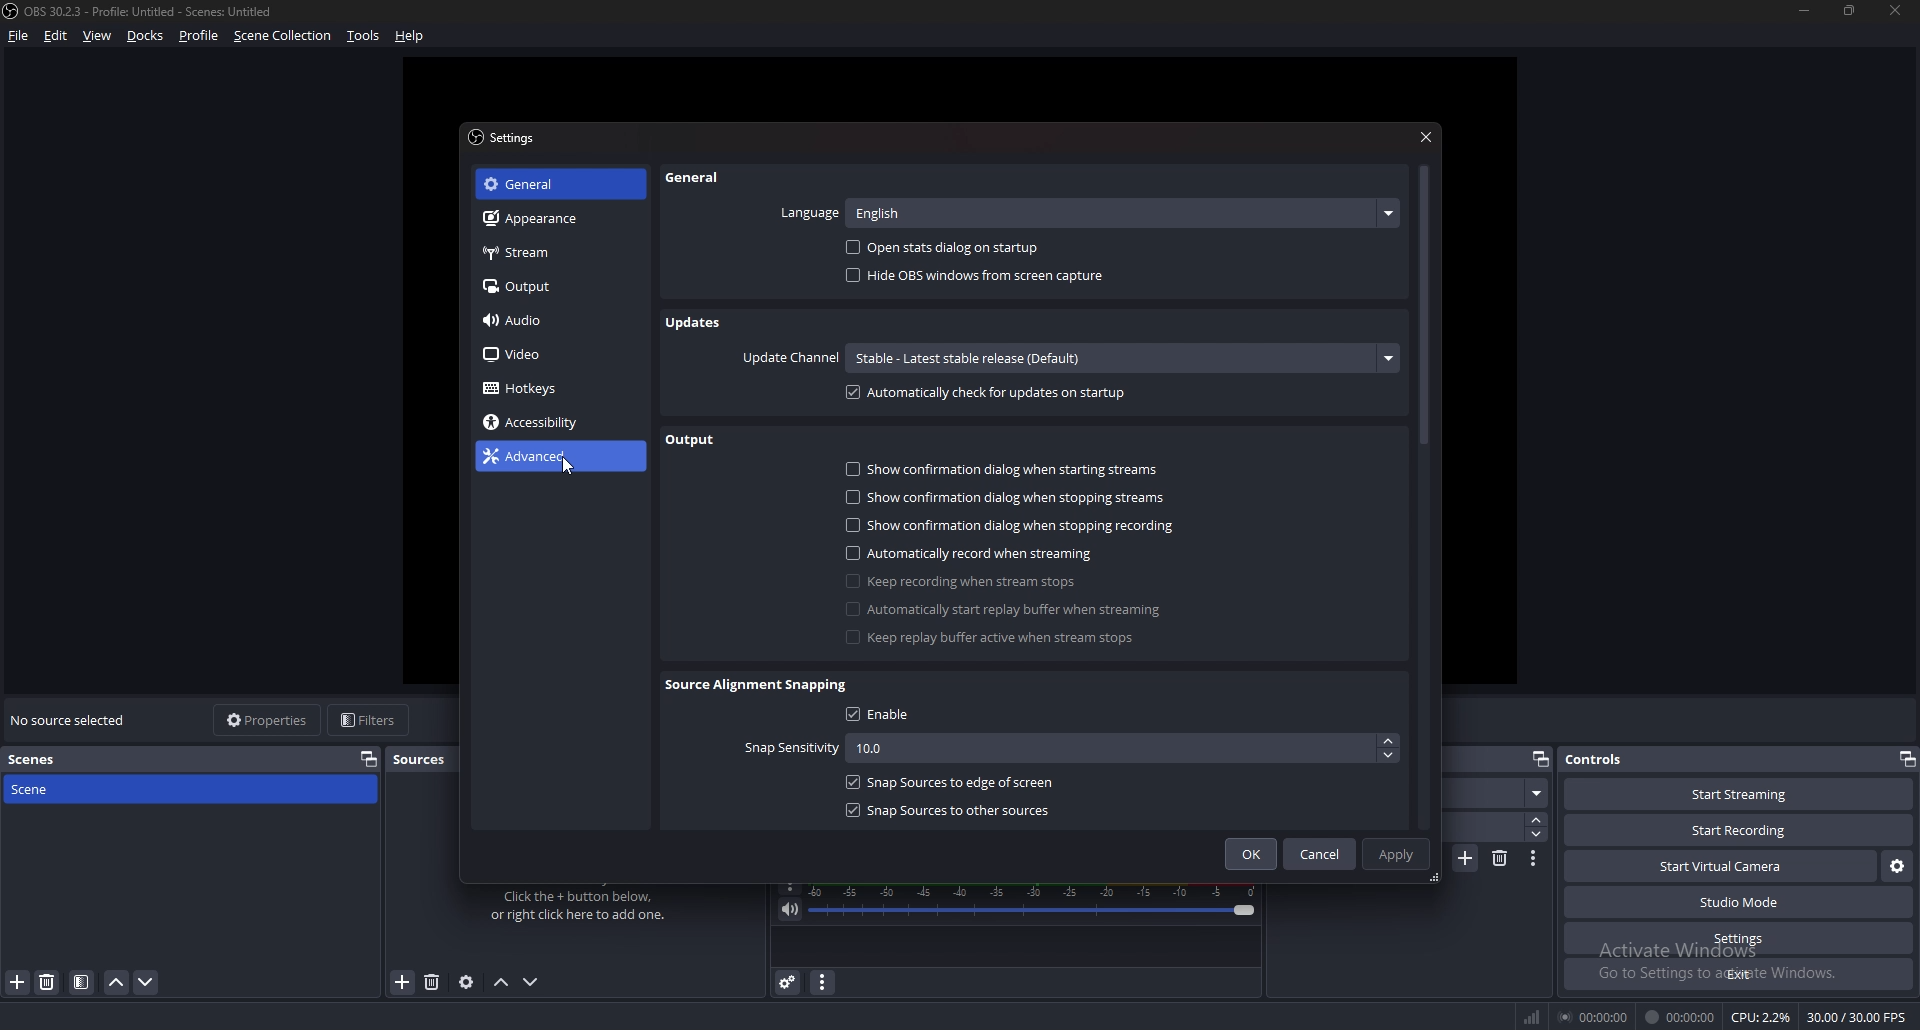 Image resolution: width=1920 pixels, height=1030 pixels. What do you see at coordinates (37, 792) in the screenshot?
I see `scene` at bounding box center [37, 792].